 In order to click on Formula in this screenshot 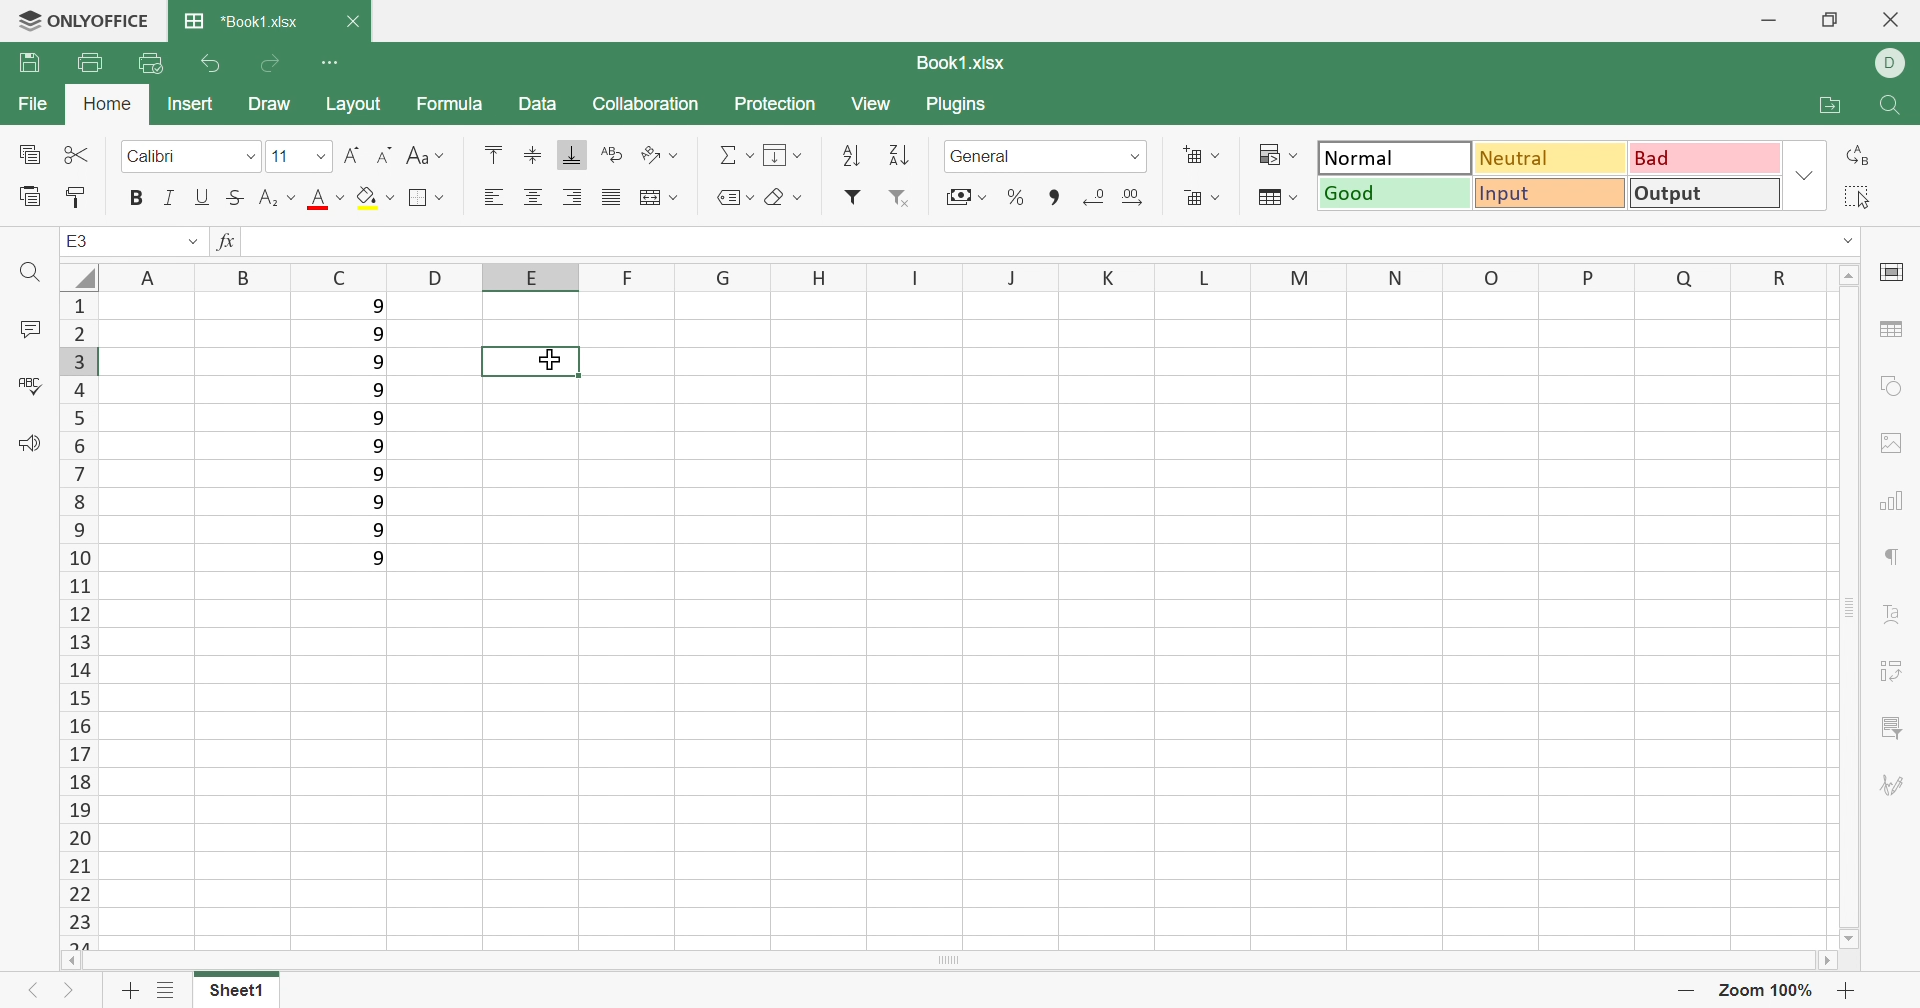, I will do `click(455, 109)`.